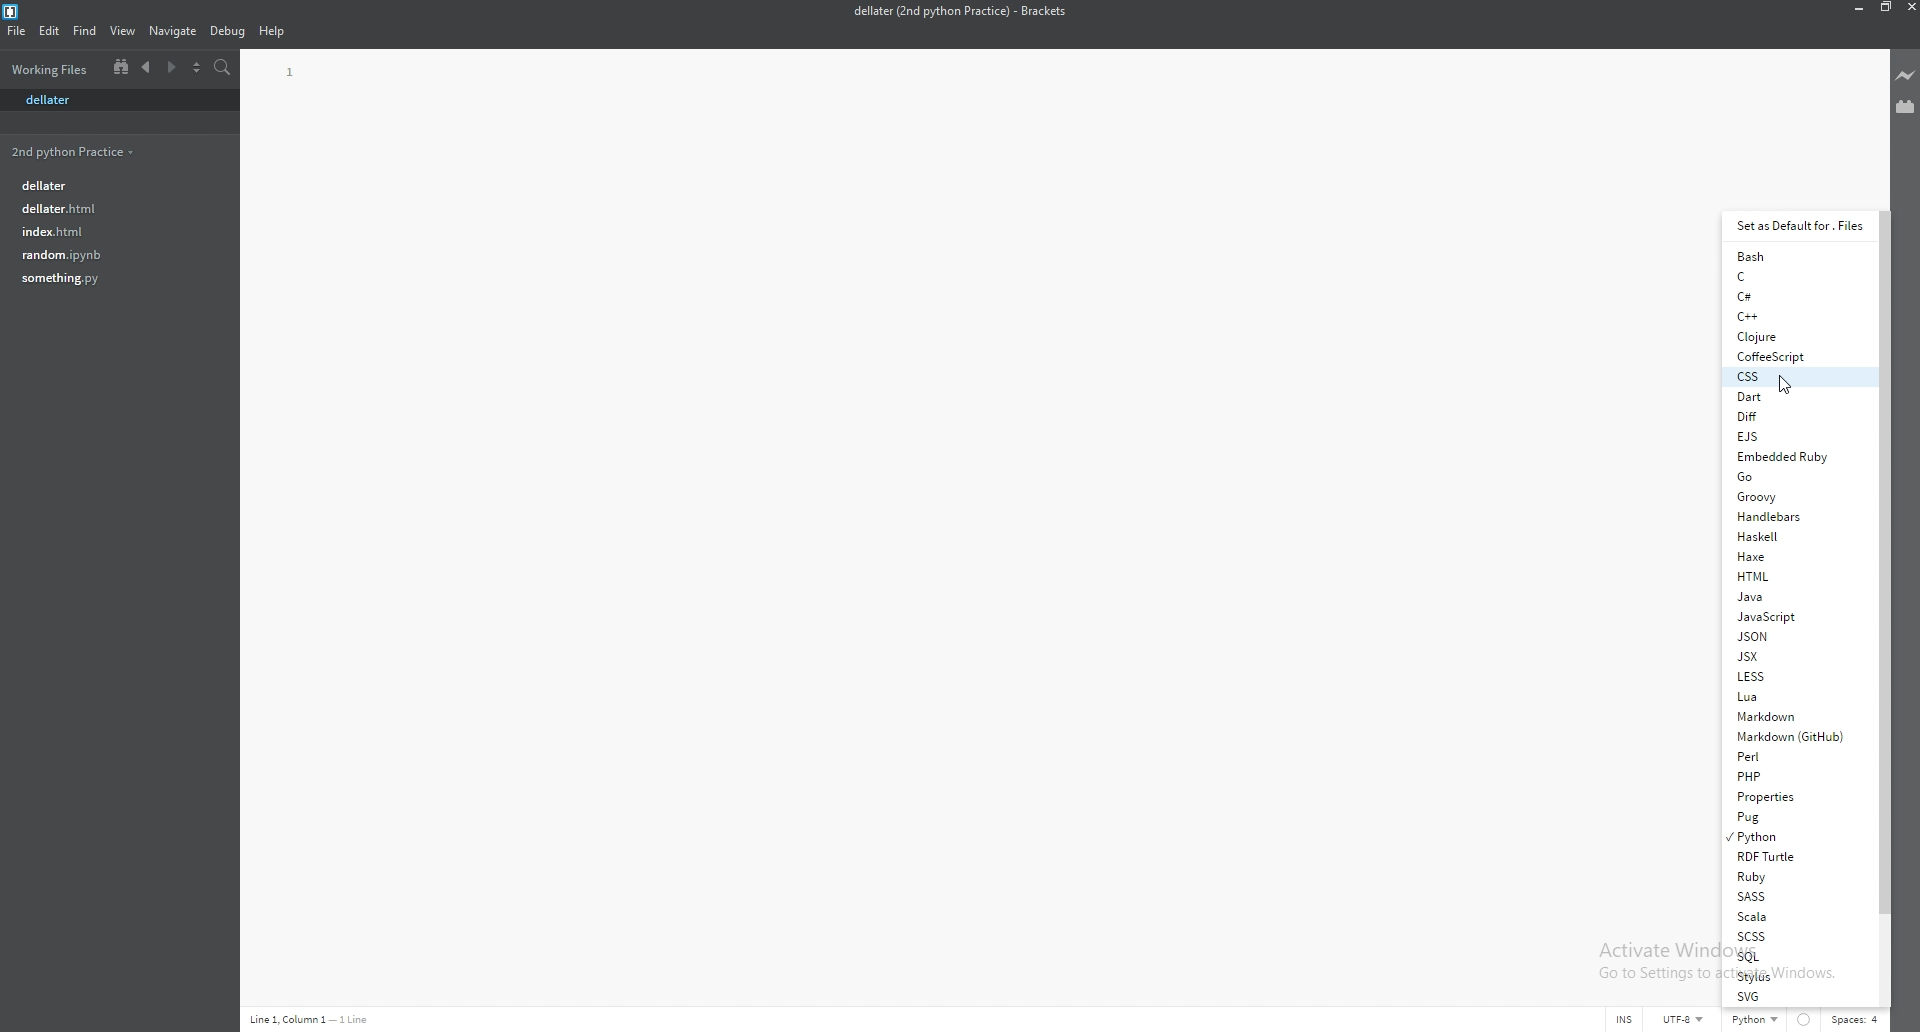  What do you see at coordinates (121, 66) in the screenshot?
I see `tree view` at bounding box center [121, 66].